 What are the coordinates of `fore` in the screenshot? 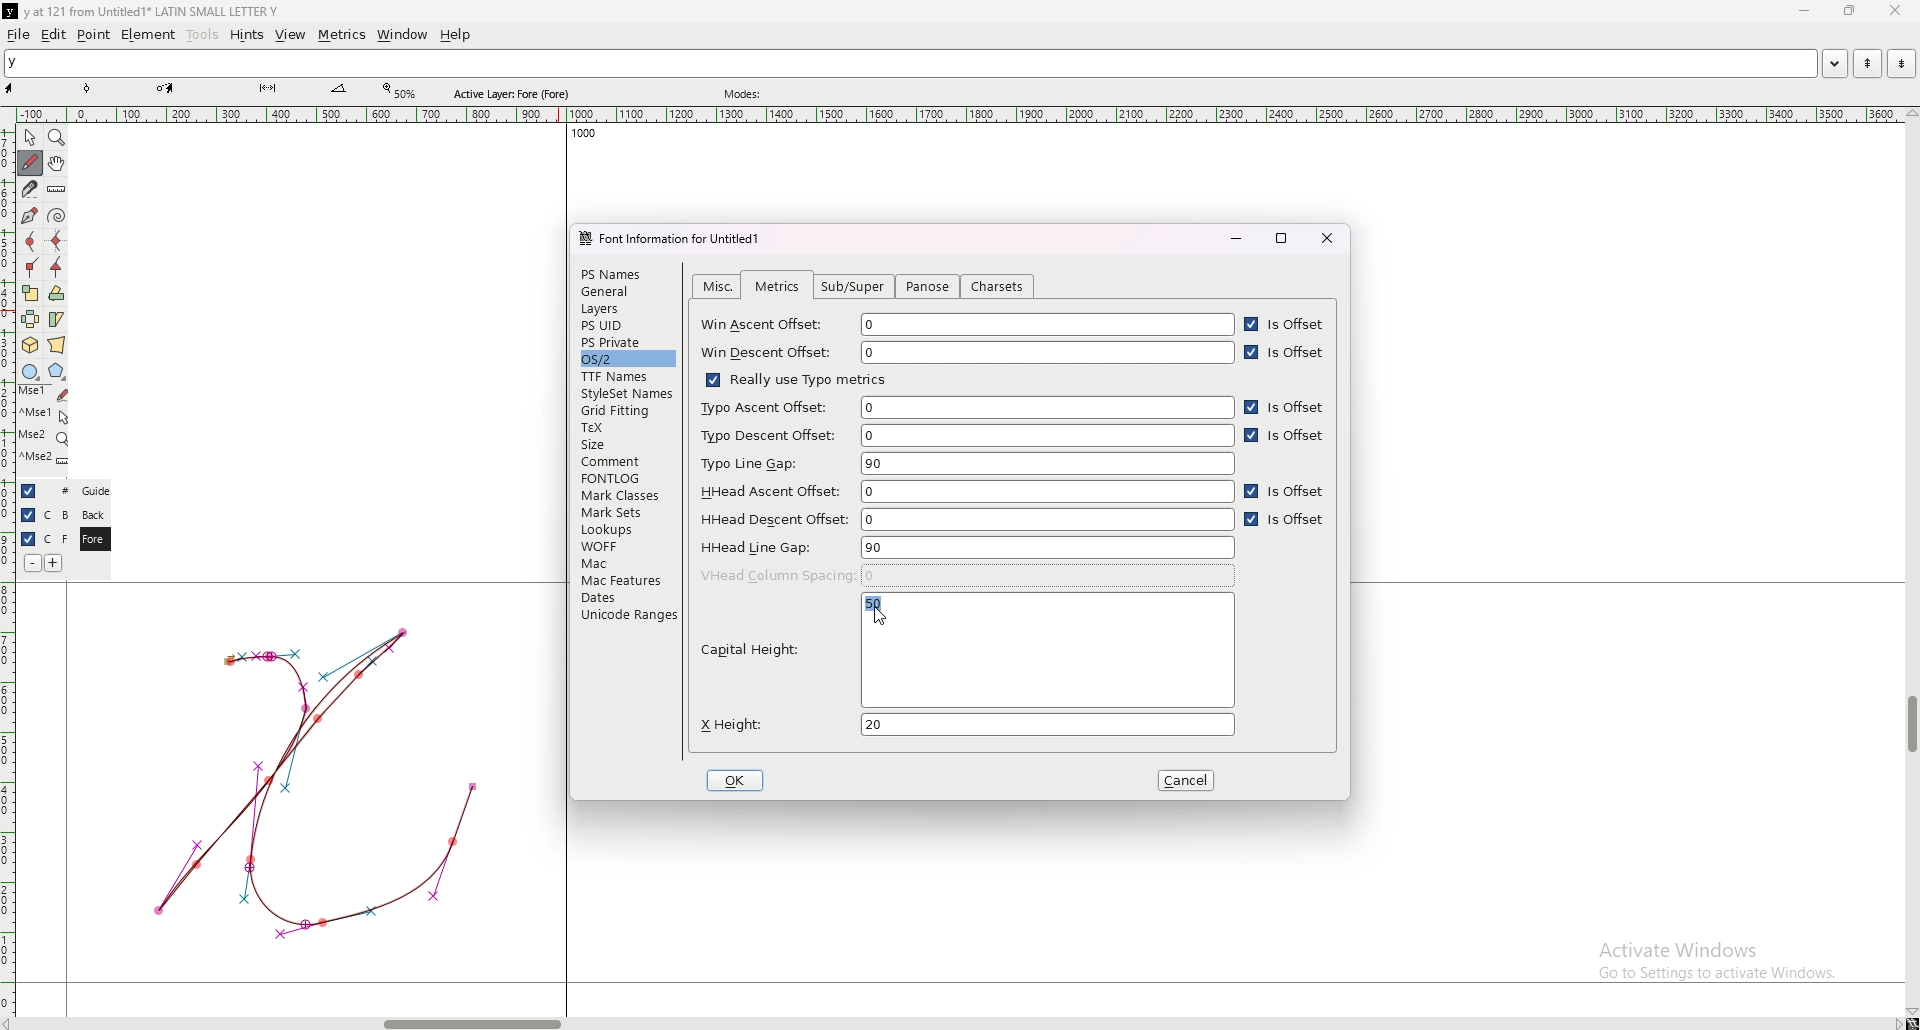 It's located at (93, 540).